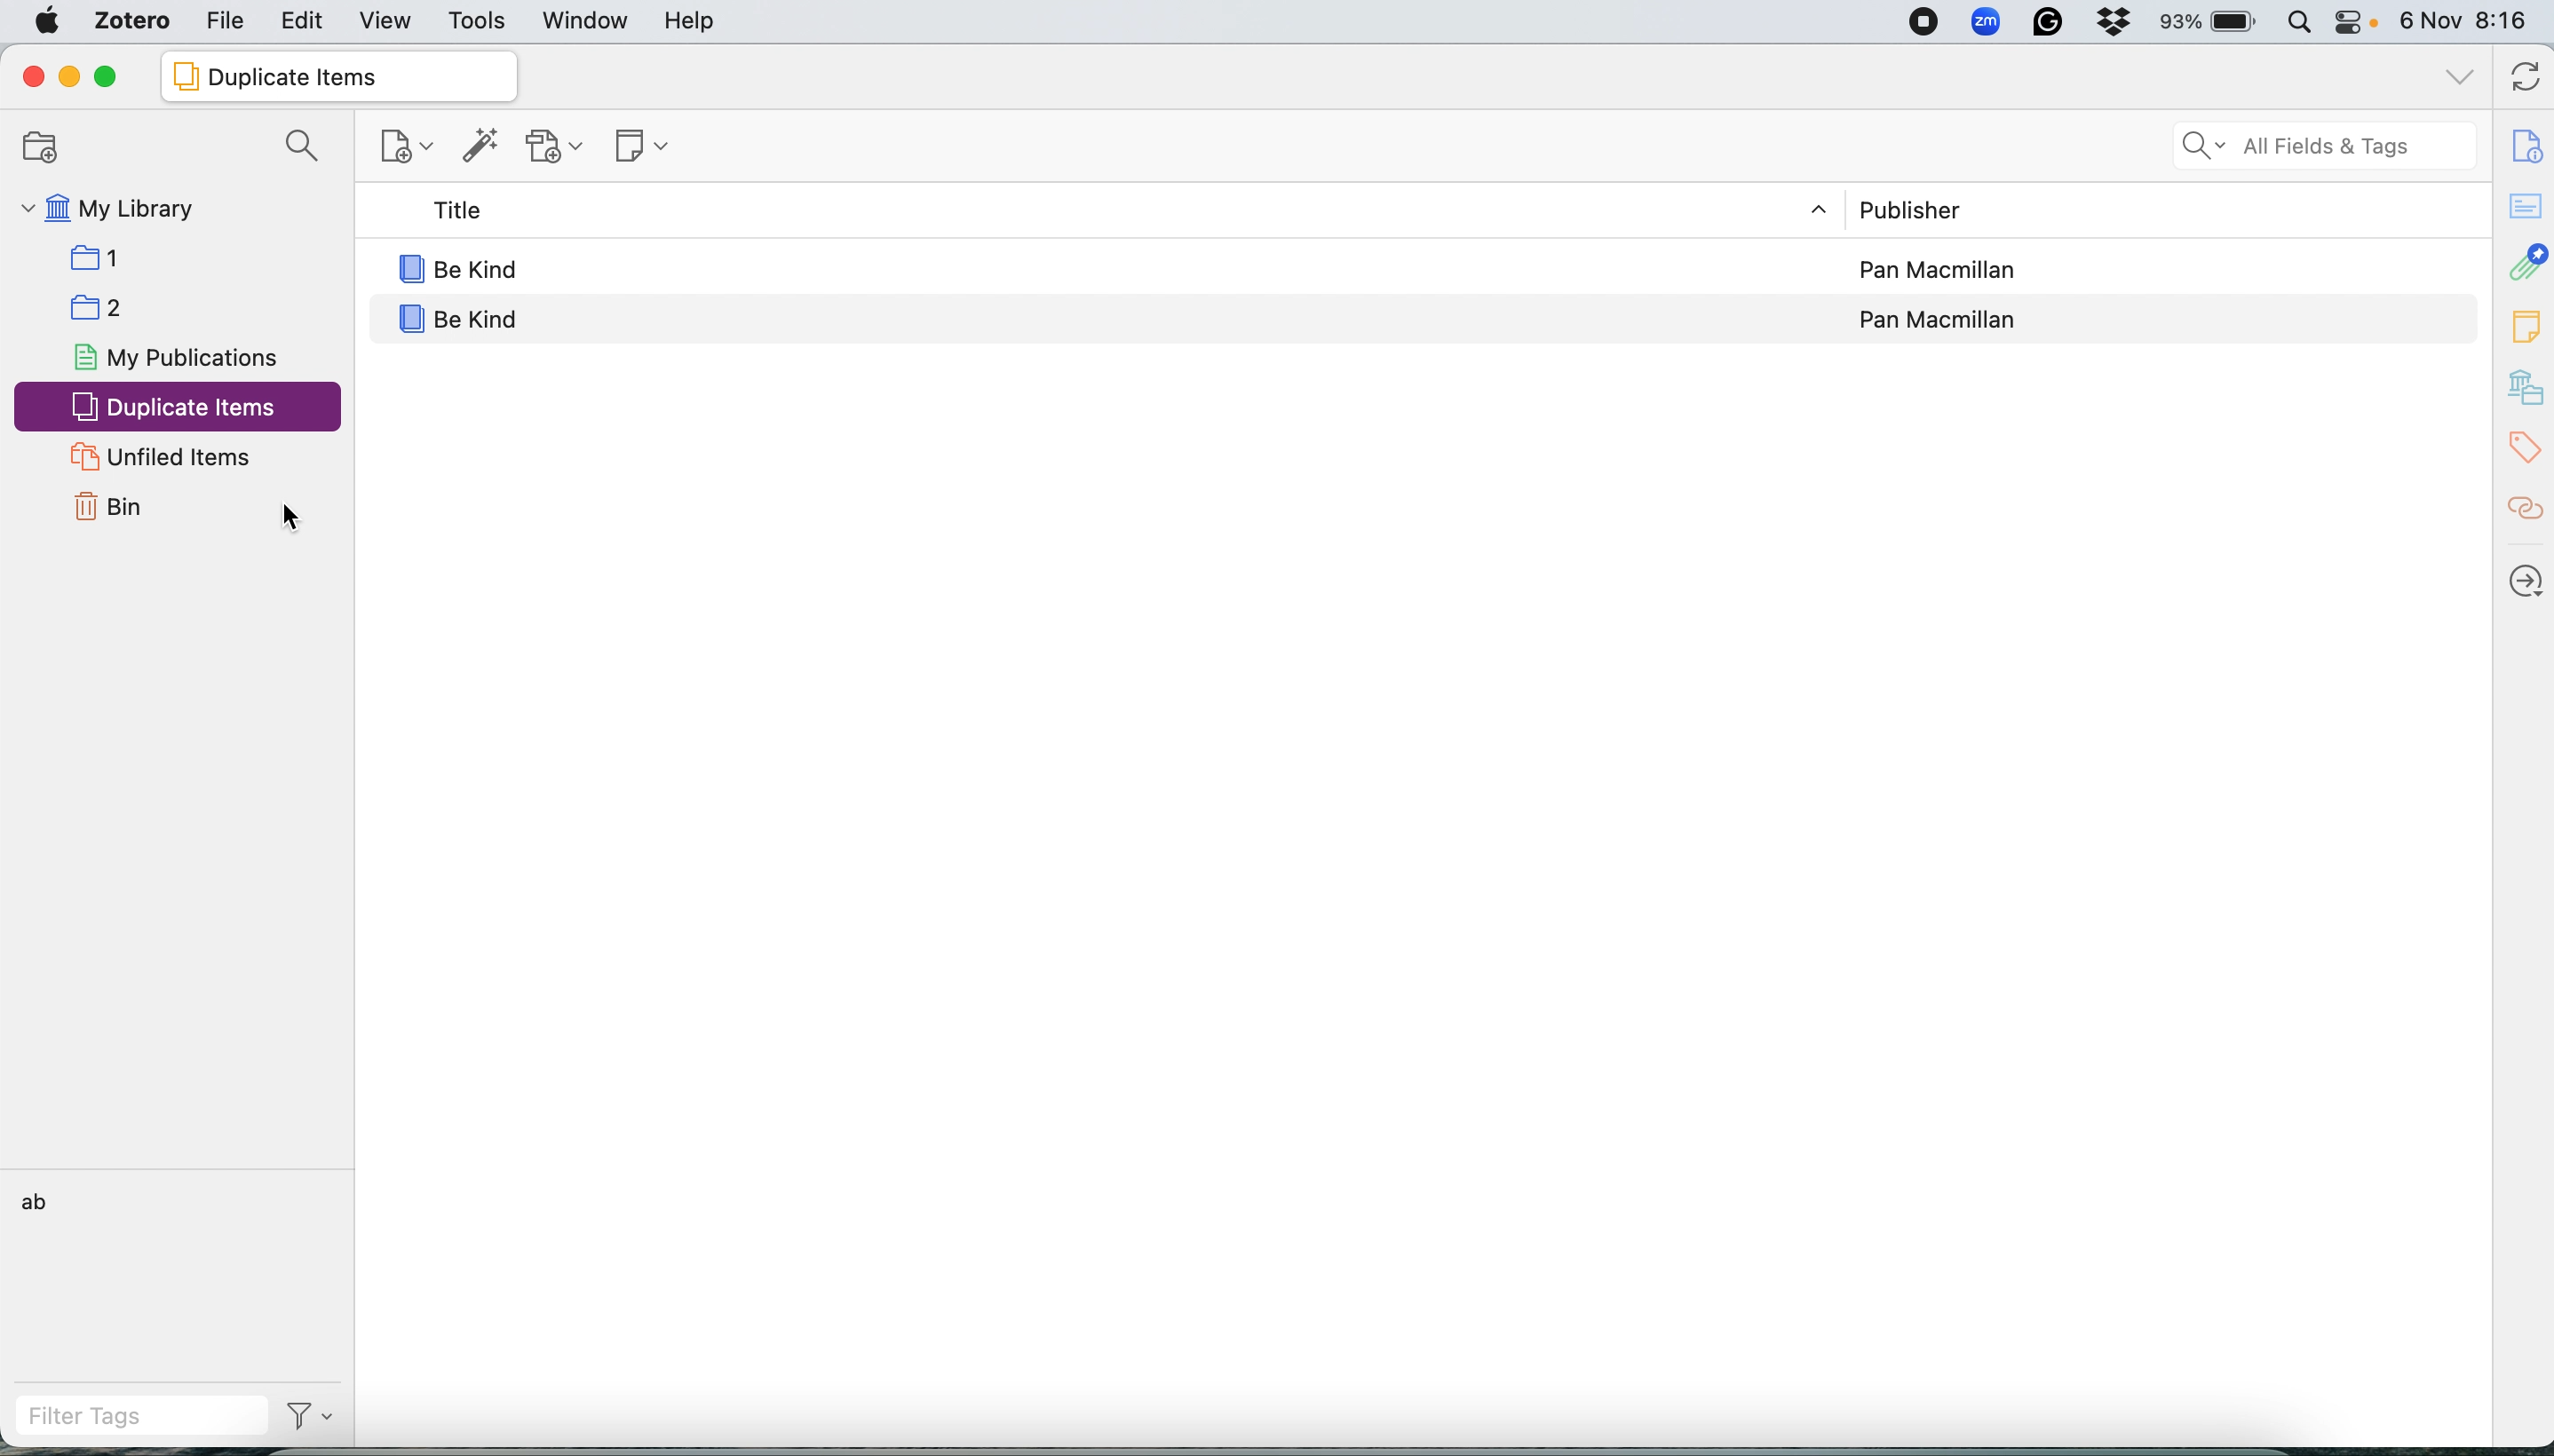  What do you see at coordinates (1988, 22) in the screenshot?
I see `zoom` at bounding box center [1988, 22].